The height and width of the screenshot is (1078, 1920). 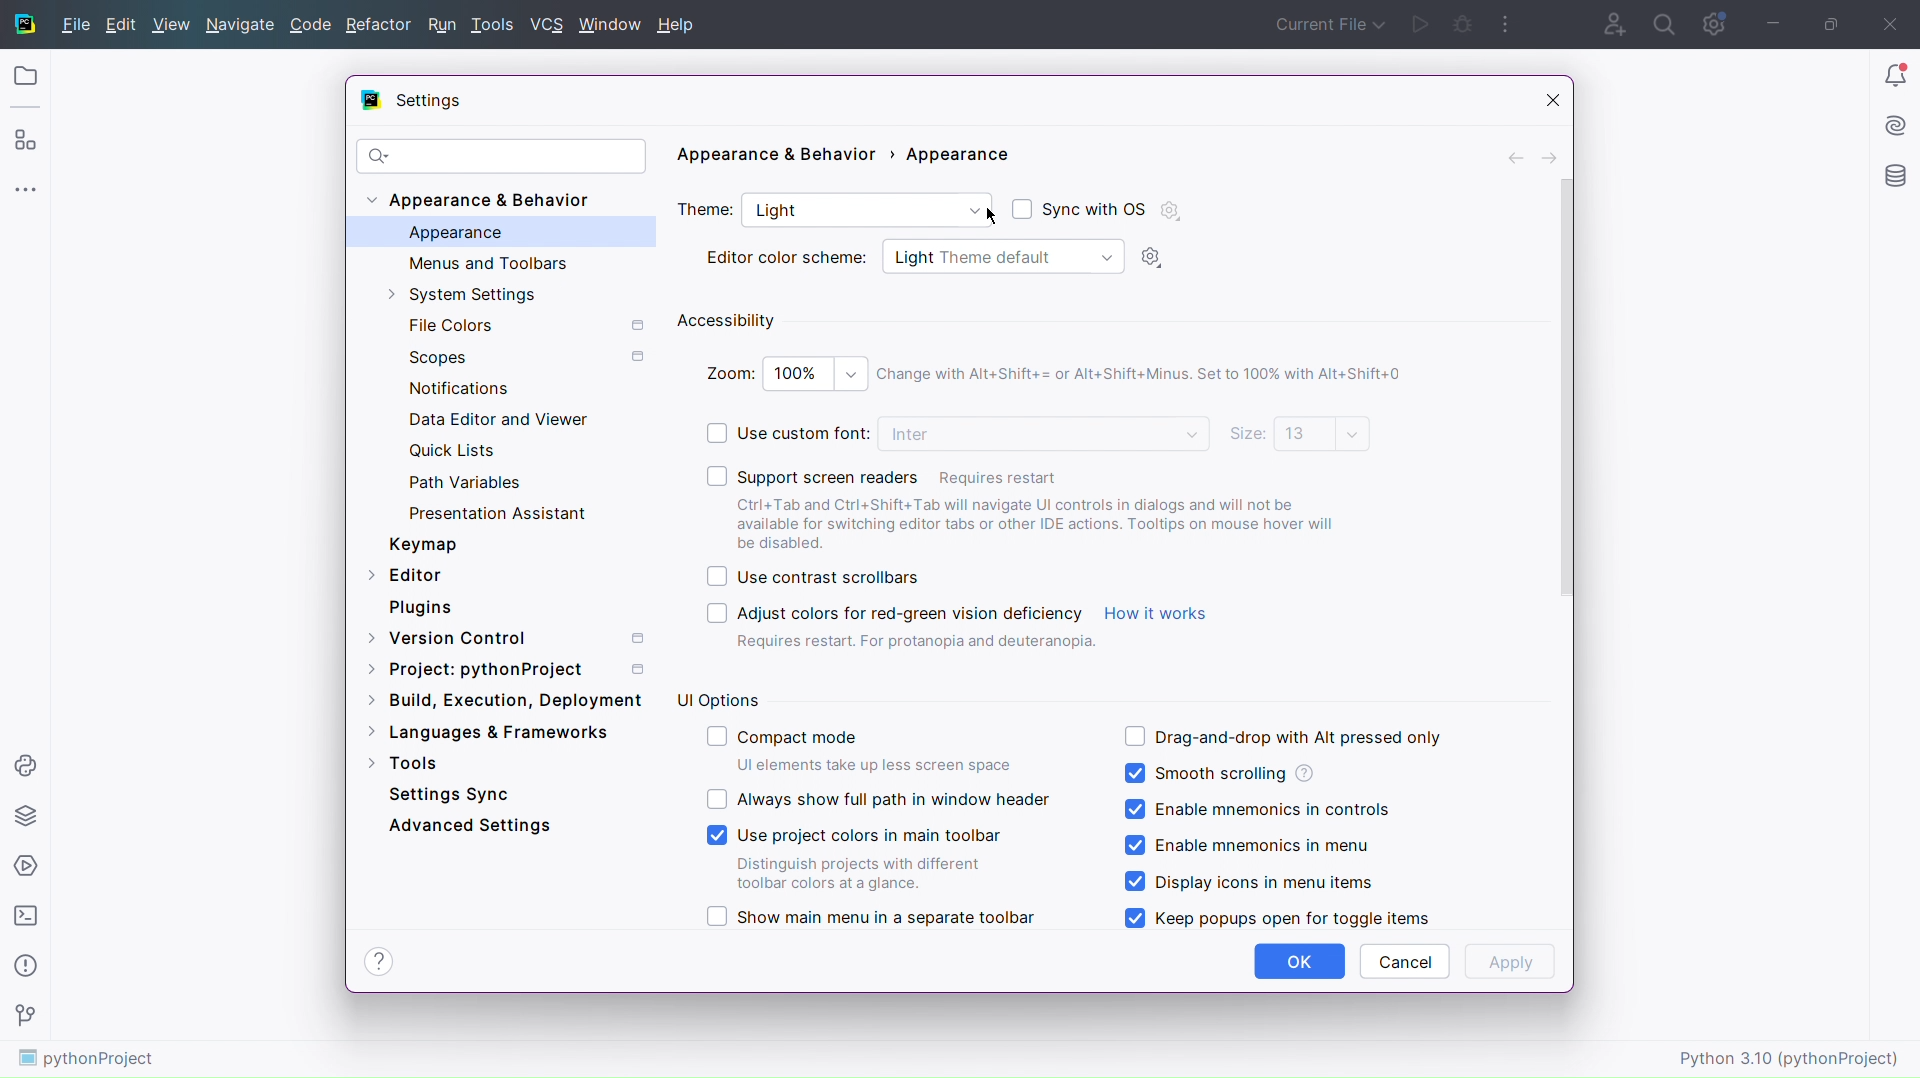 I want to click on Check Bugs, so click(x=1464, y=22).